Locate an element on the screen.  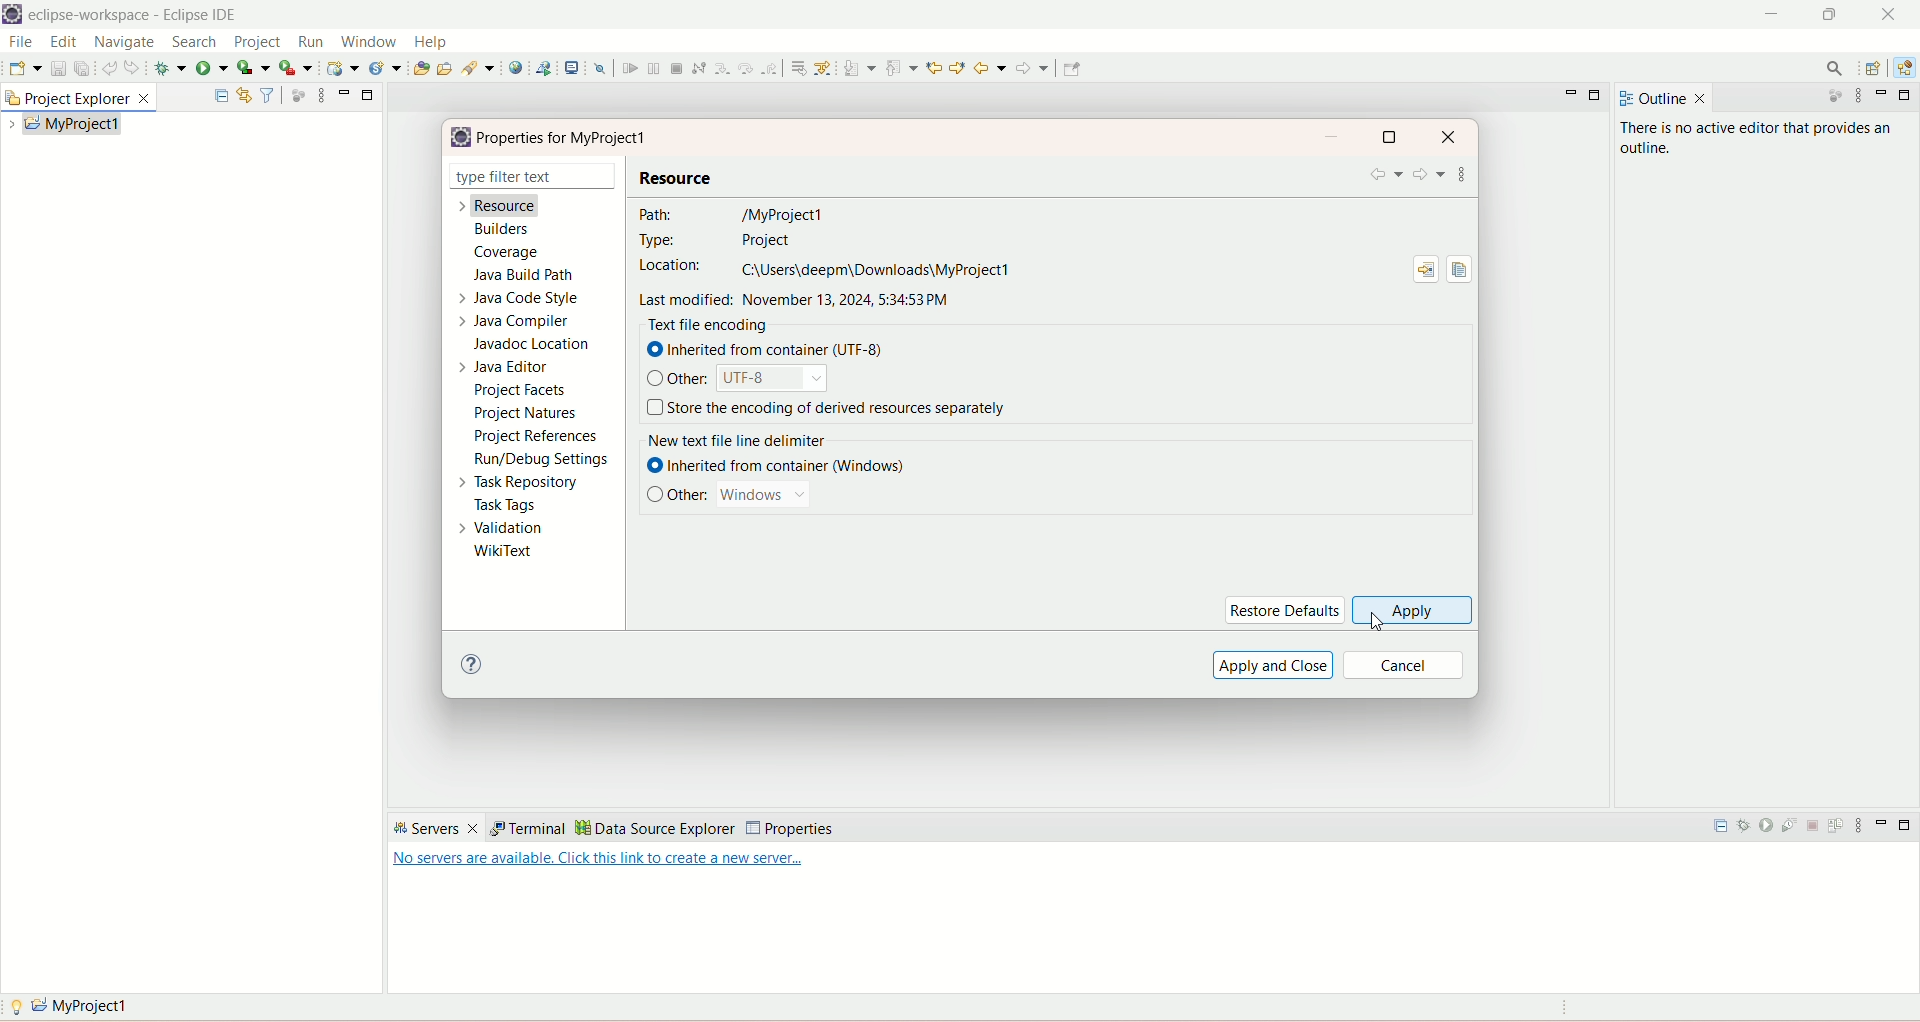
logo is located at coordinates (14, 14).